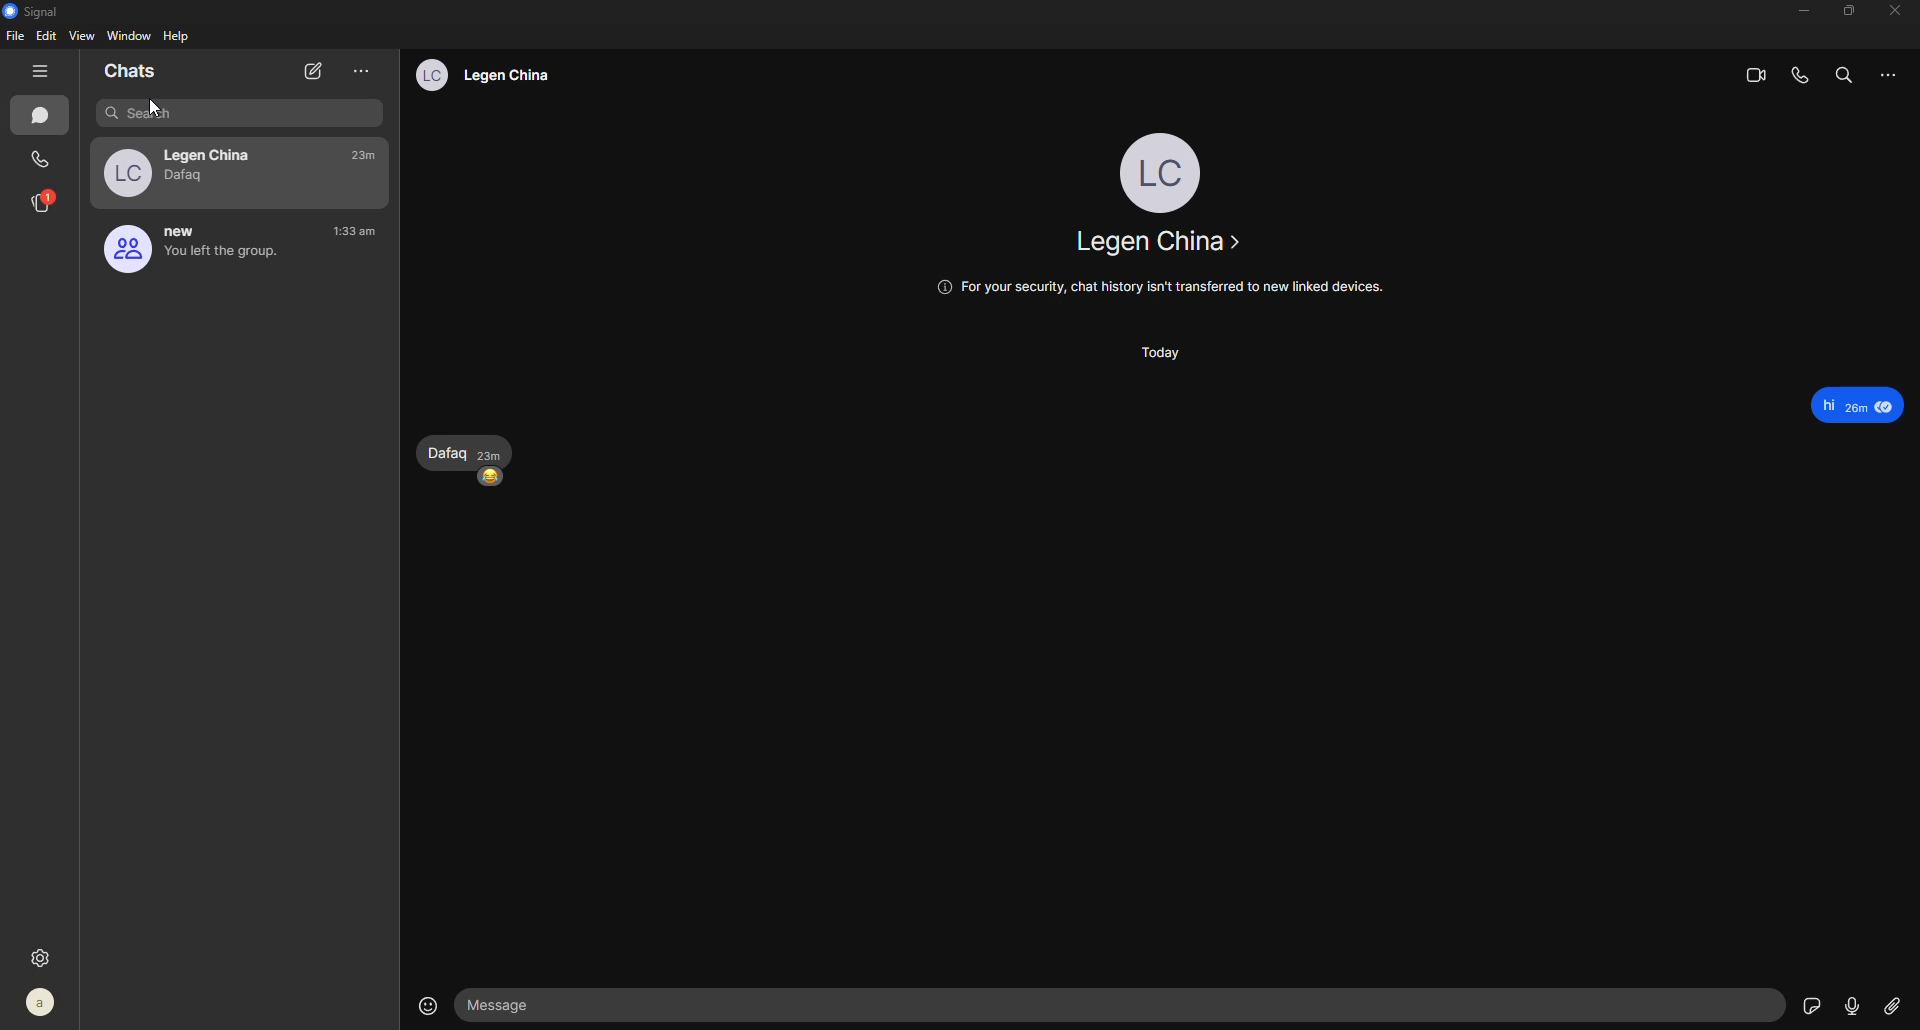  What do you see at coordinates (1161, 352) in the screenshot?
I see `today` at bounding box center [1161, 352].